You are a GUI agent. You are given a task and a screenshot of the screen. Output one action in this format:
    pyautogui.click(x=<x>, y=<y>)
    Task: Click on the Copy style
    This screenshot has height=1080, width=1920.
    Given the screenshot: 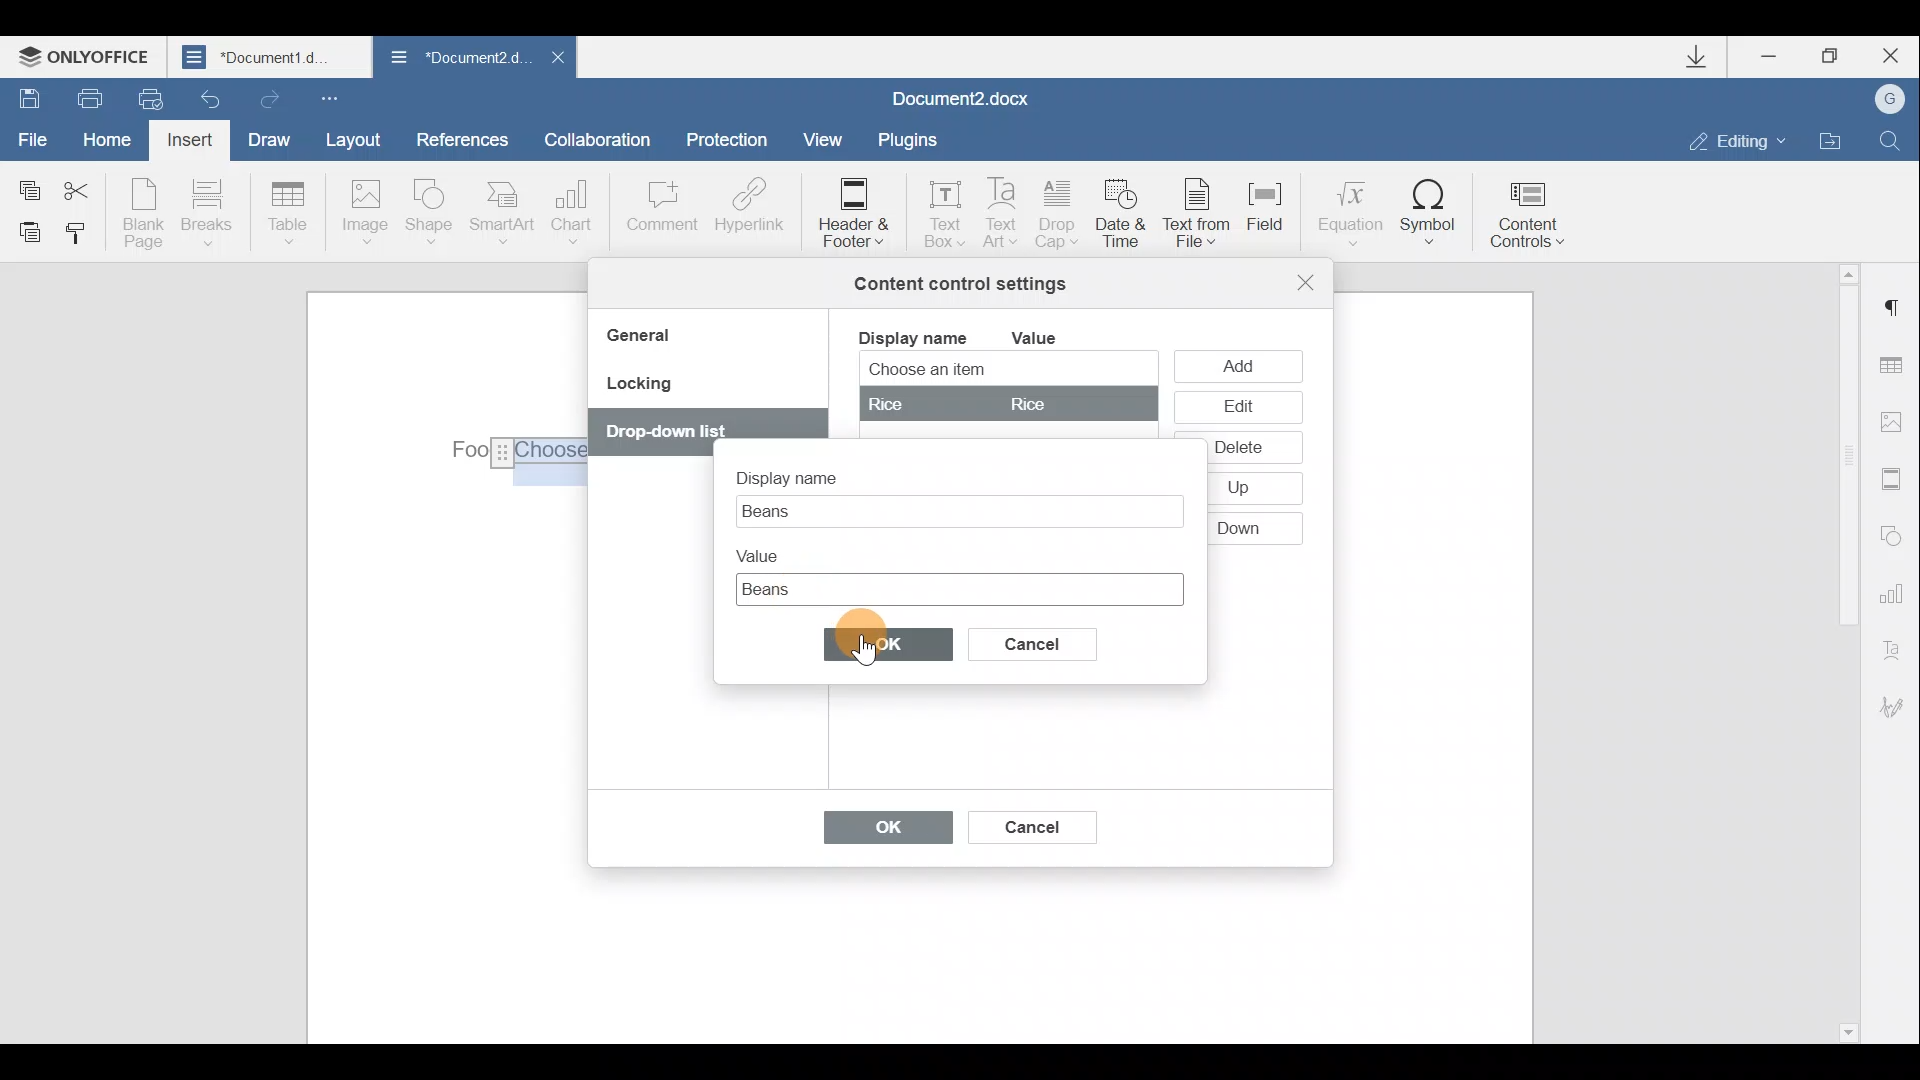 What is the action you would take?
    pyautogui.click(x=78, y=237)
    